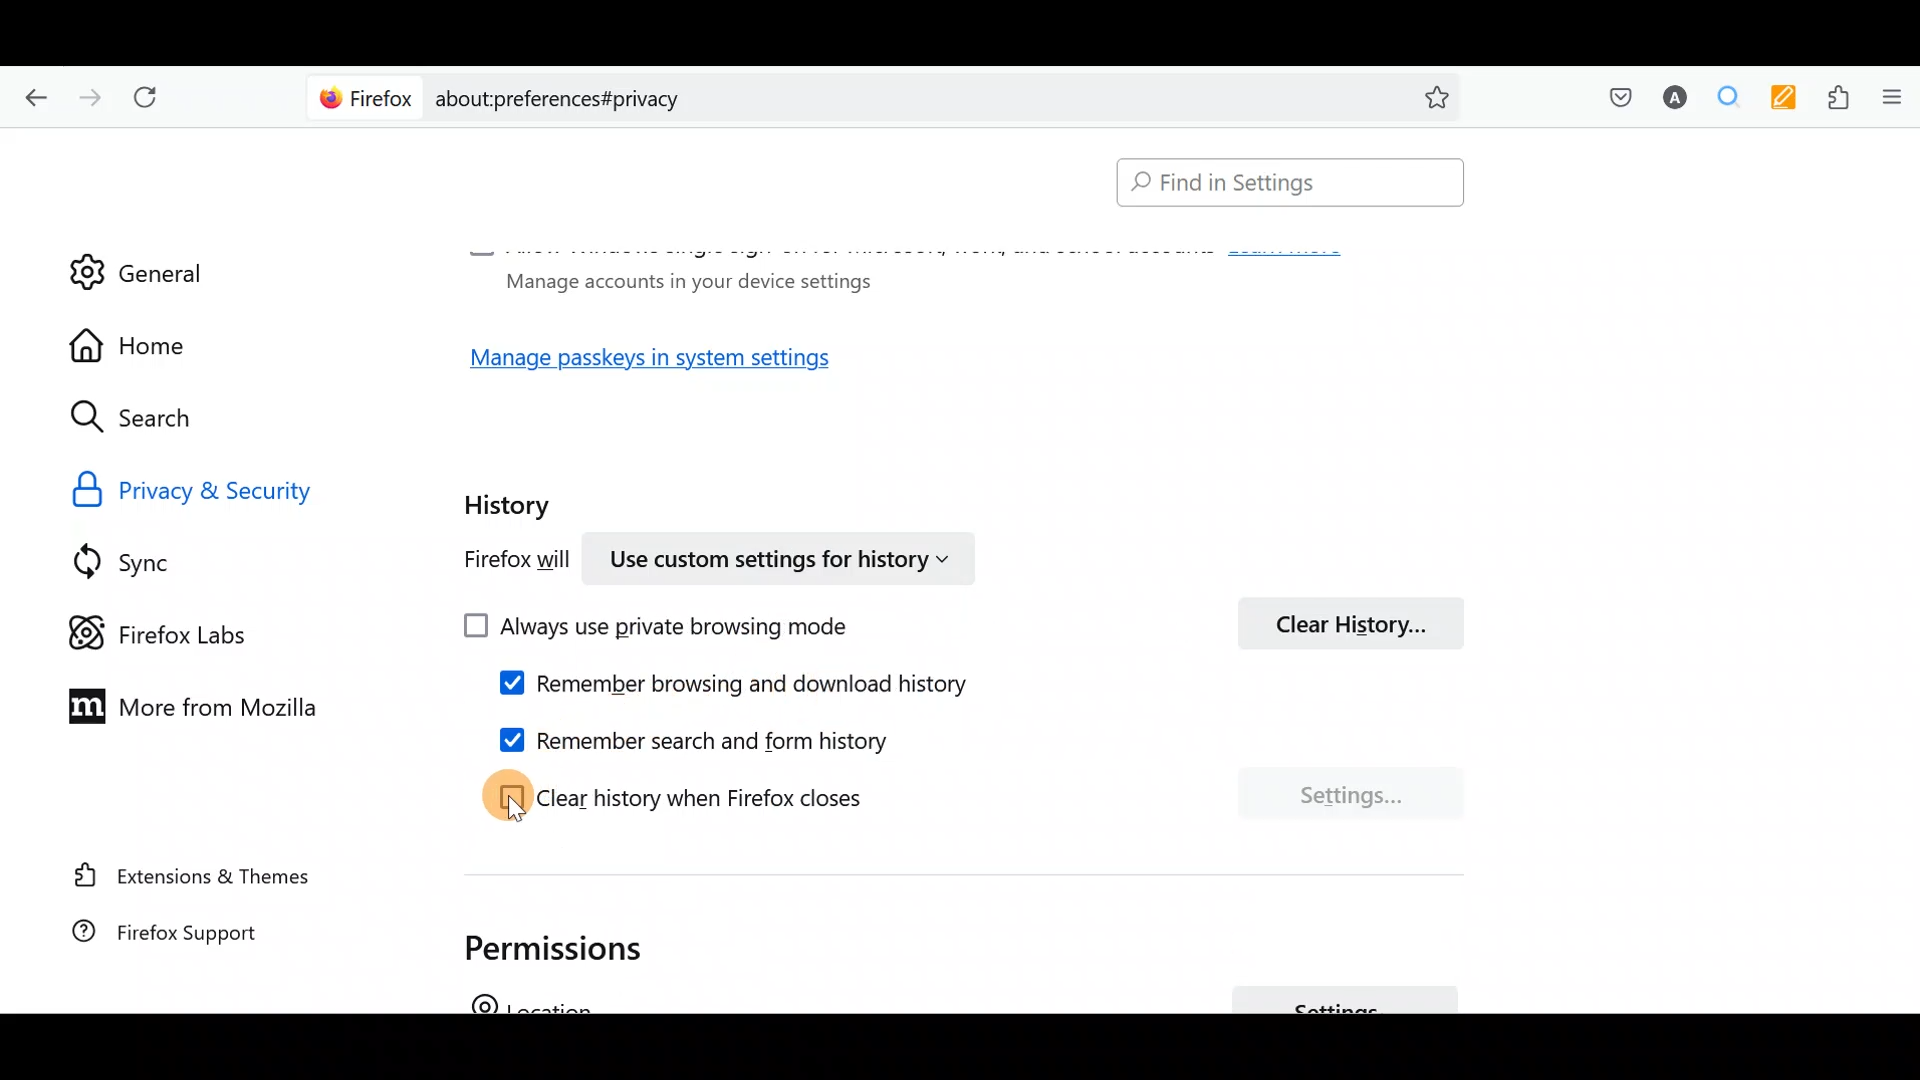 This screenshot has width=1920, height=1080. What do you see at coordinates (1778, 100) in the screenshot?
I see `Multi keywords highlighter` at bounding box center [1778, 100].